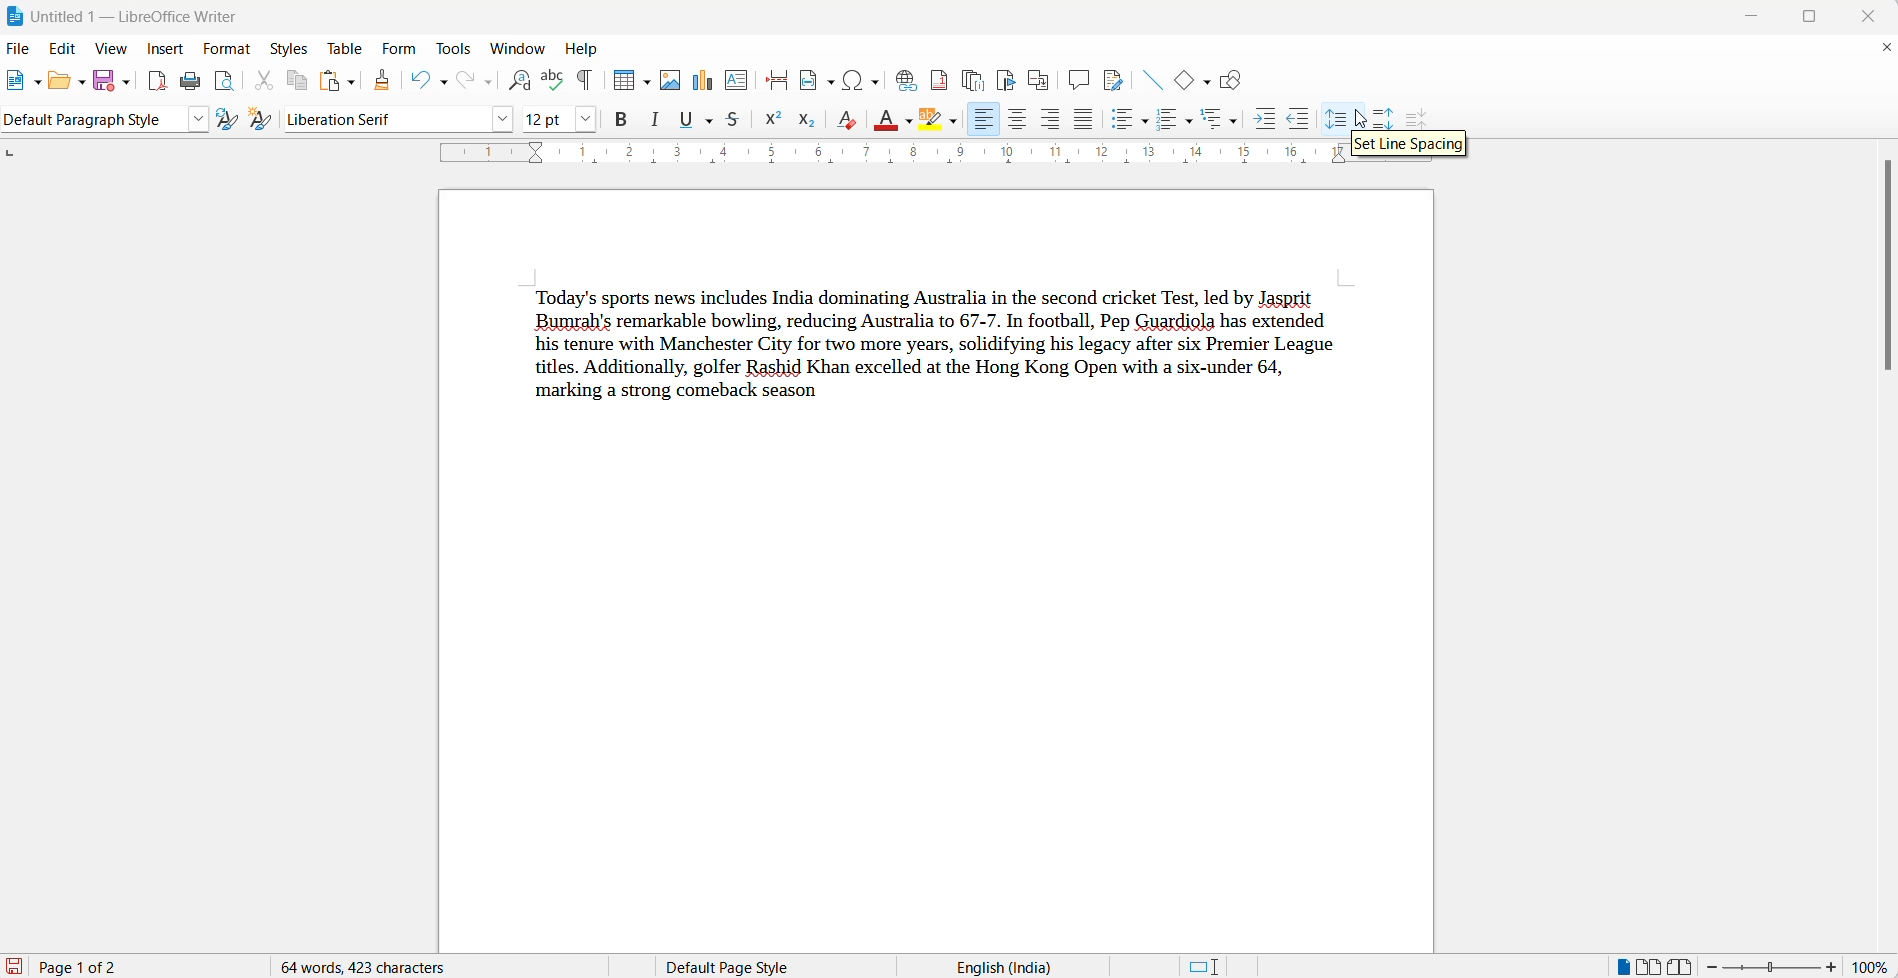  What do you see at coordinates (442, 82) in the screenshot?
I see `undo options` at bounding box center [442, 82].